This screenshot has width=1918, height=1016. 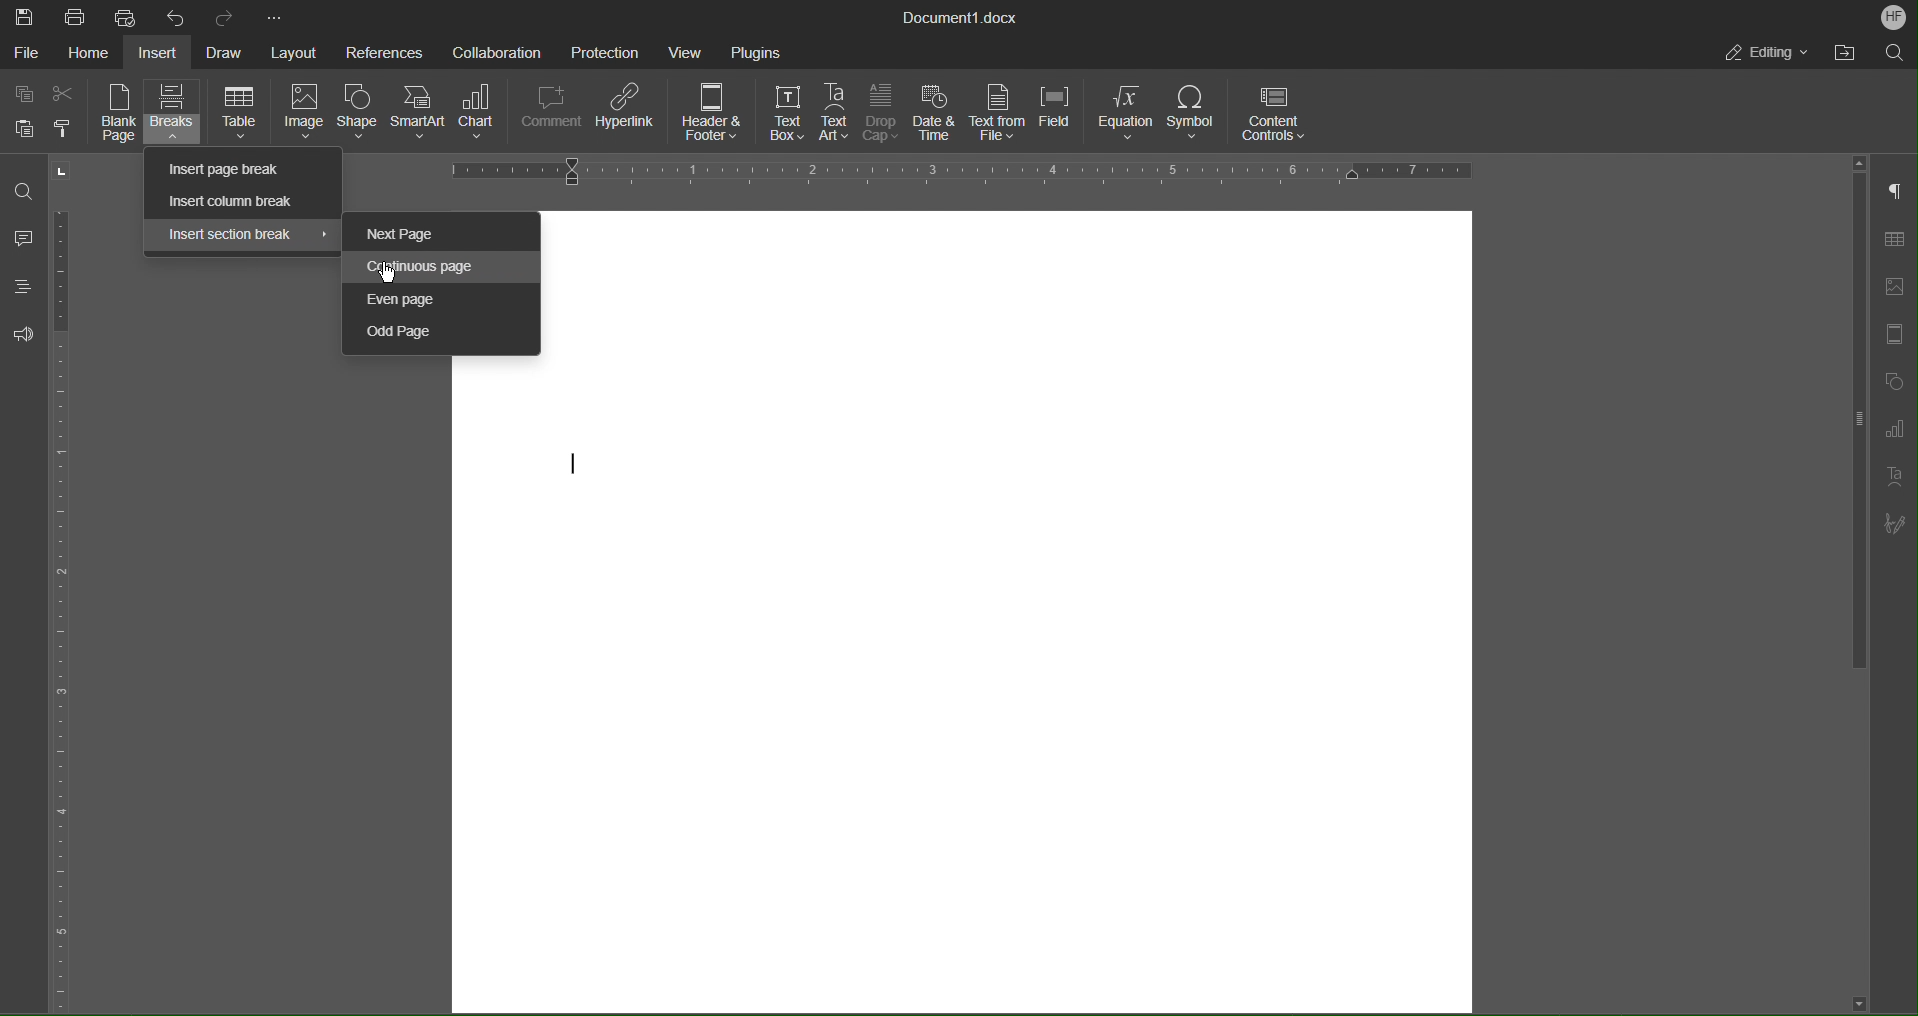 What do you see at coordinates (237, 114) in the screenshot?
I see `Table` at bounding box center [237, 114].